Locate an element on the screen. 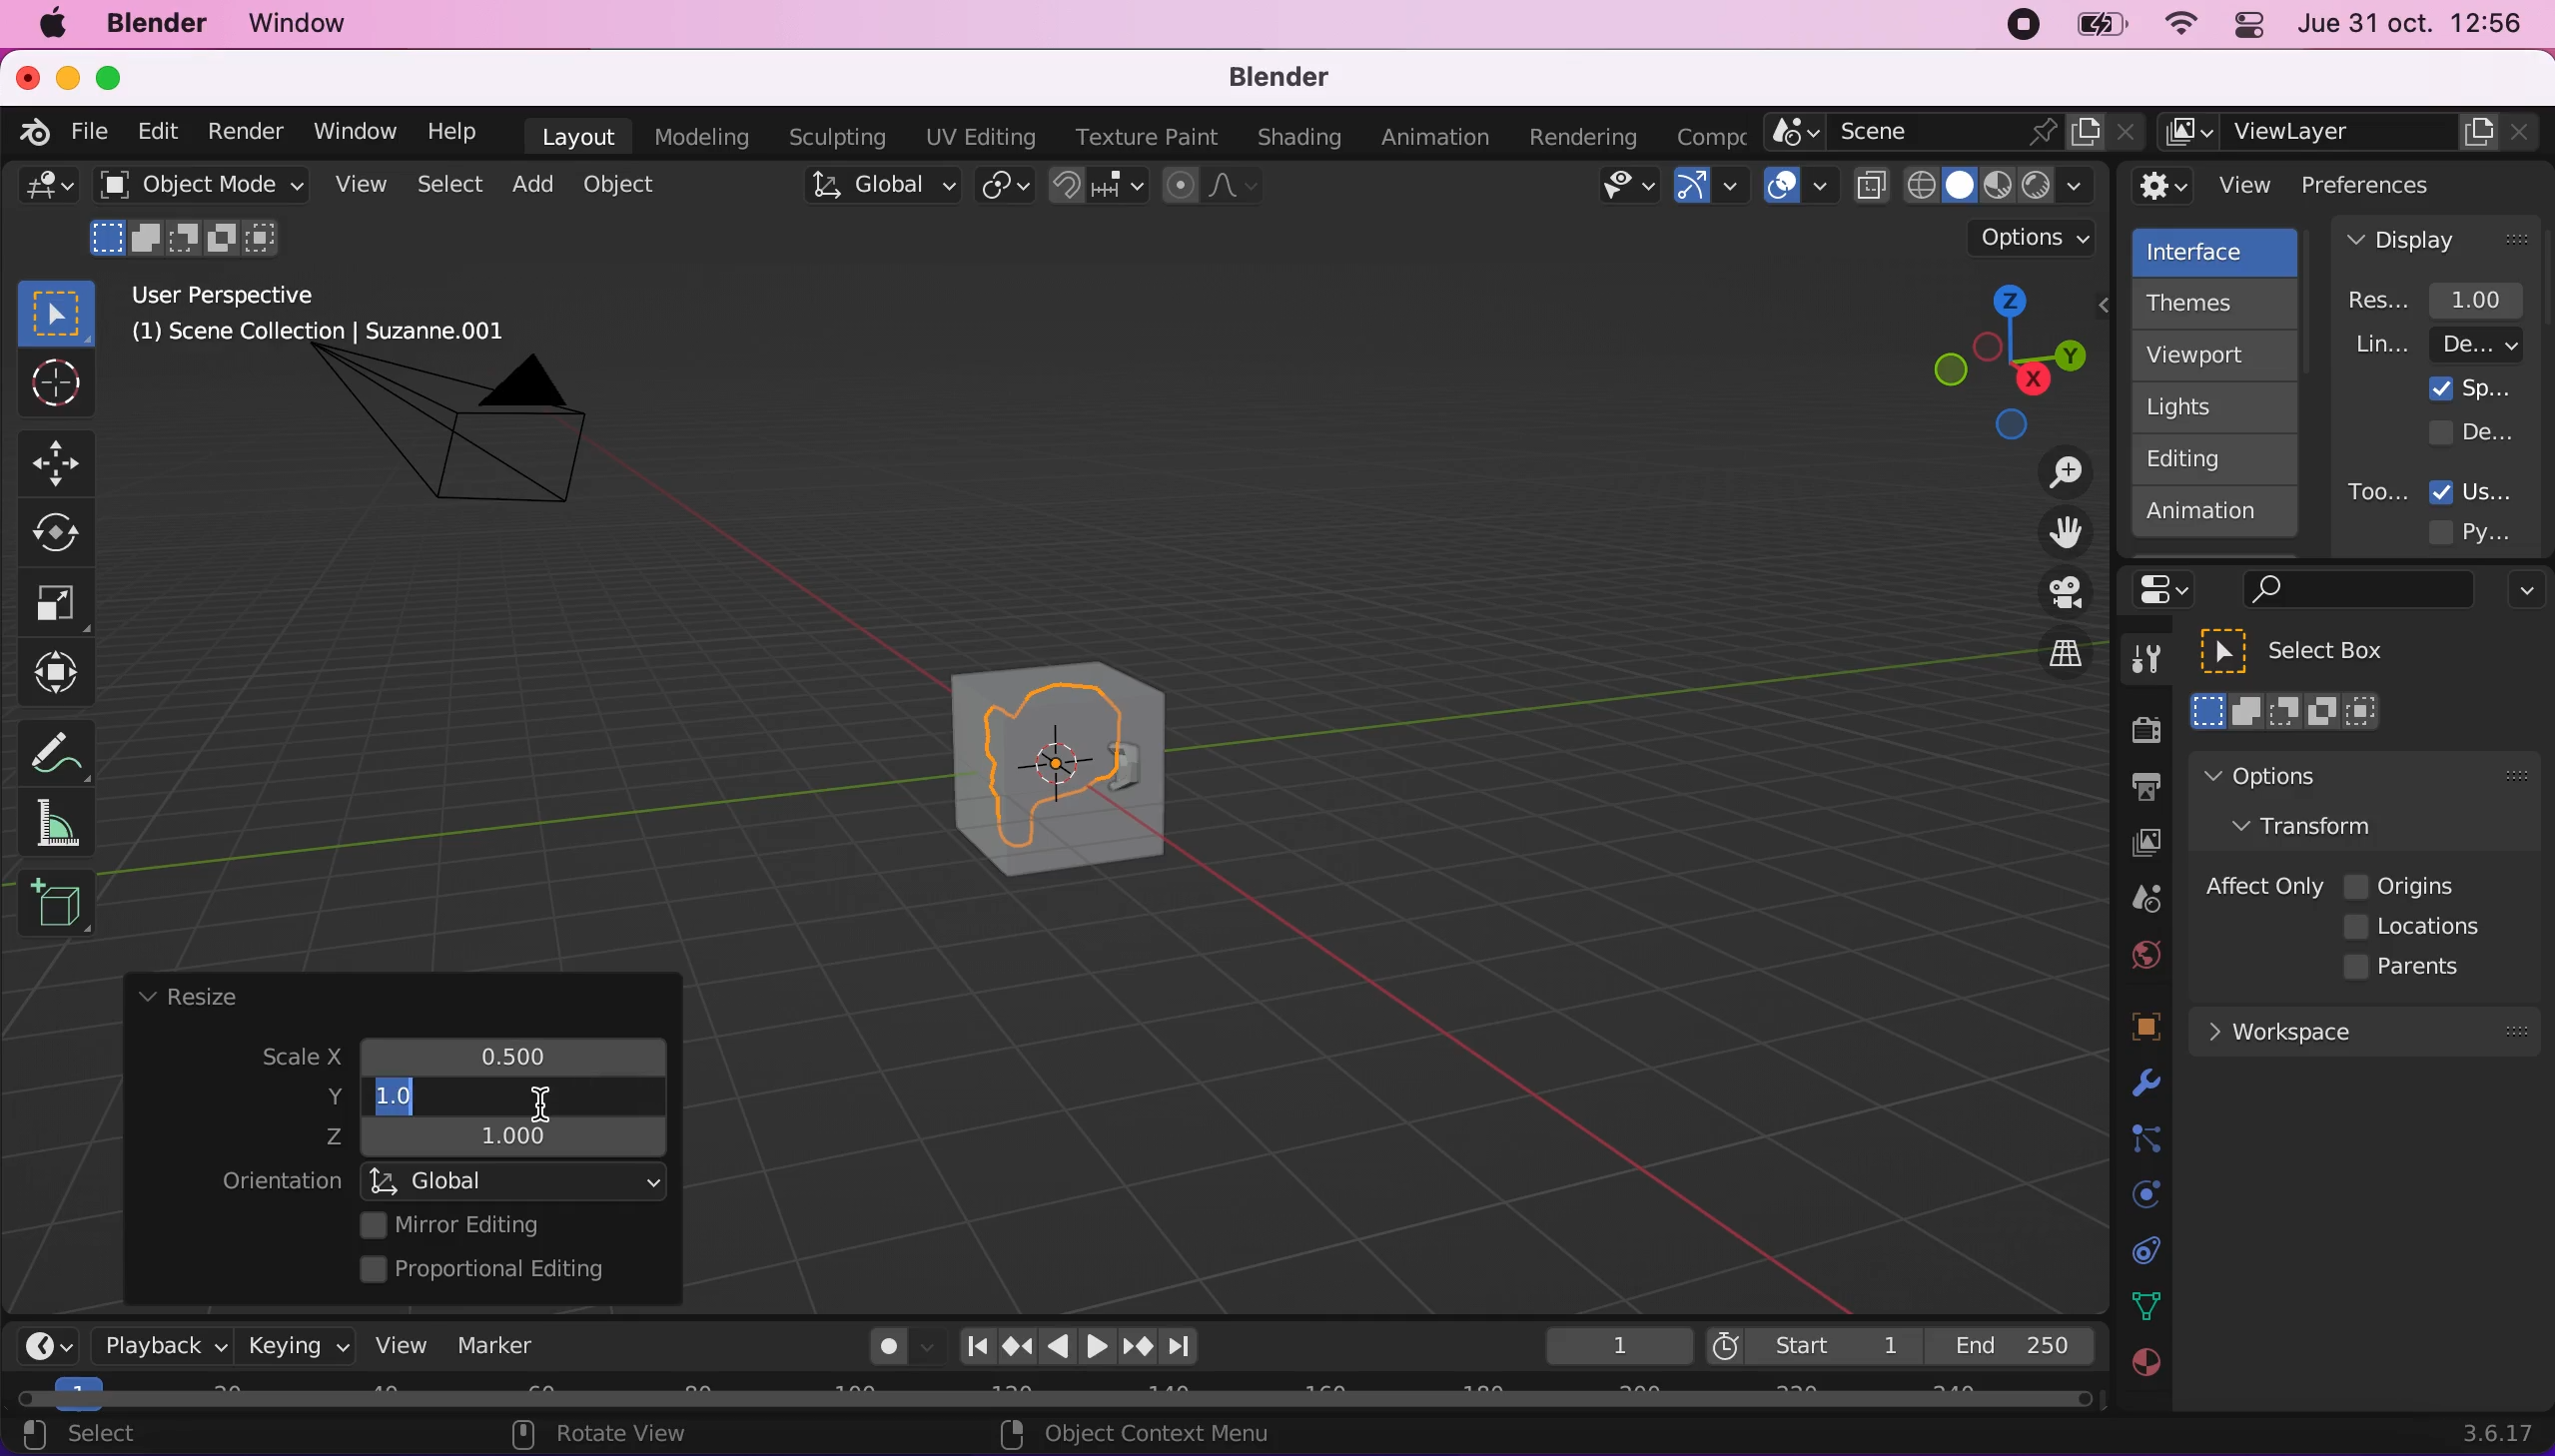 This screenshot has width=2555, height=1456. view object types is located at coordinates (1624, 190).